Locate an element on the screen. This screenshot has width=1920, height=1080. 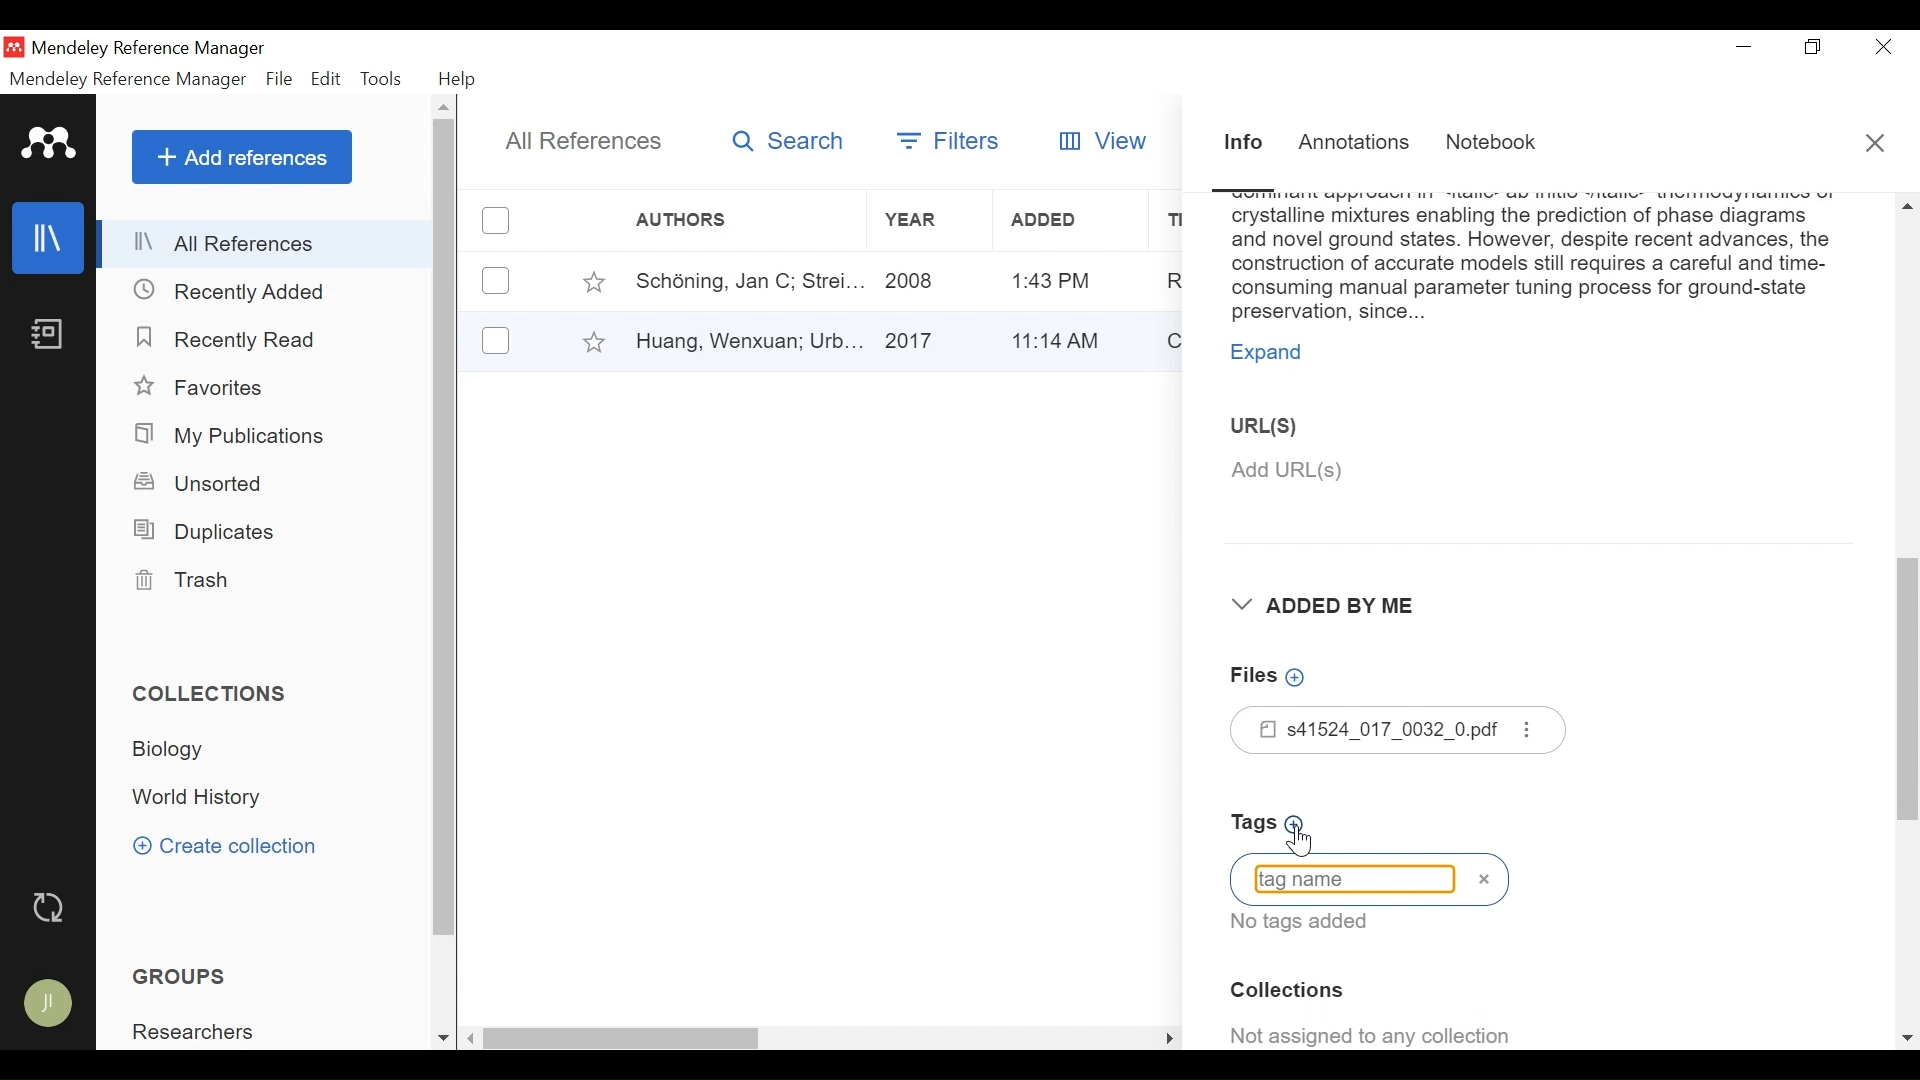
(un)select is located at coordinates (496, 340).